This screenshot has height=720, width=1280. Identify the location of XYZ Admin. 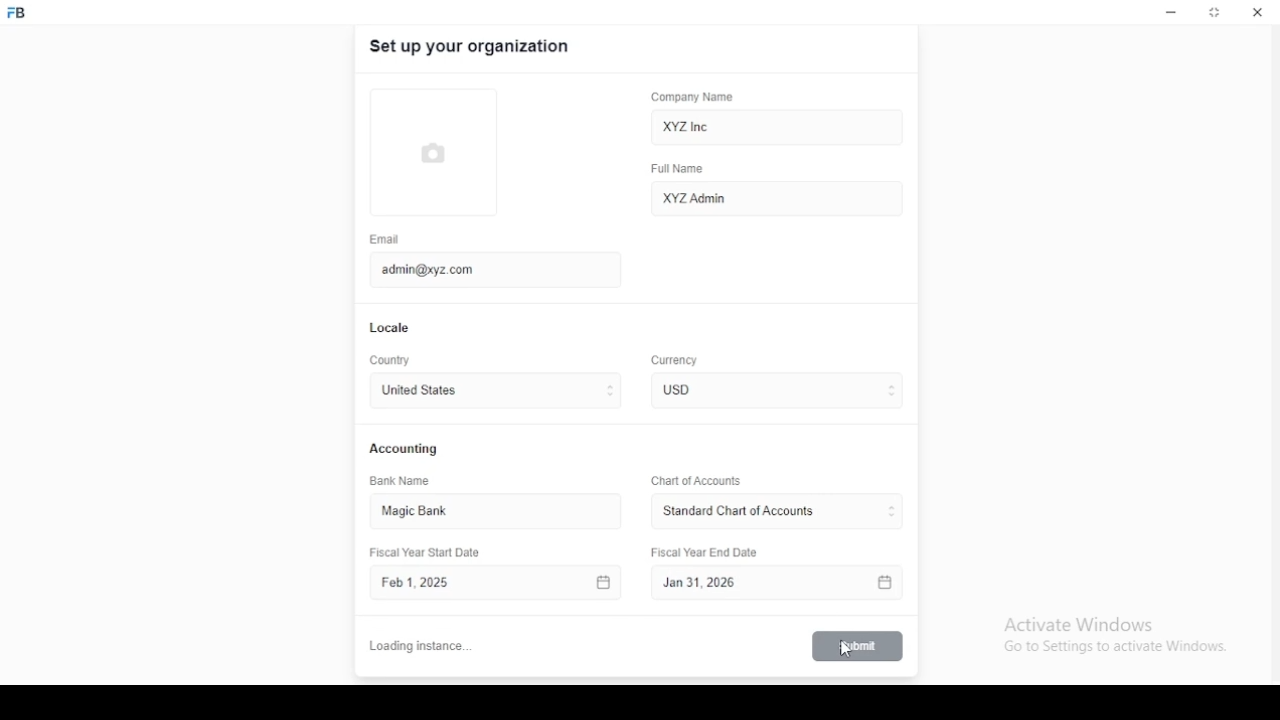
(777, 197).